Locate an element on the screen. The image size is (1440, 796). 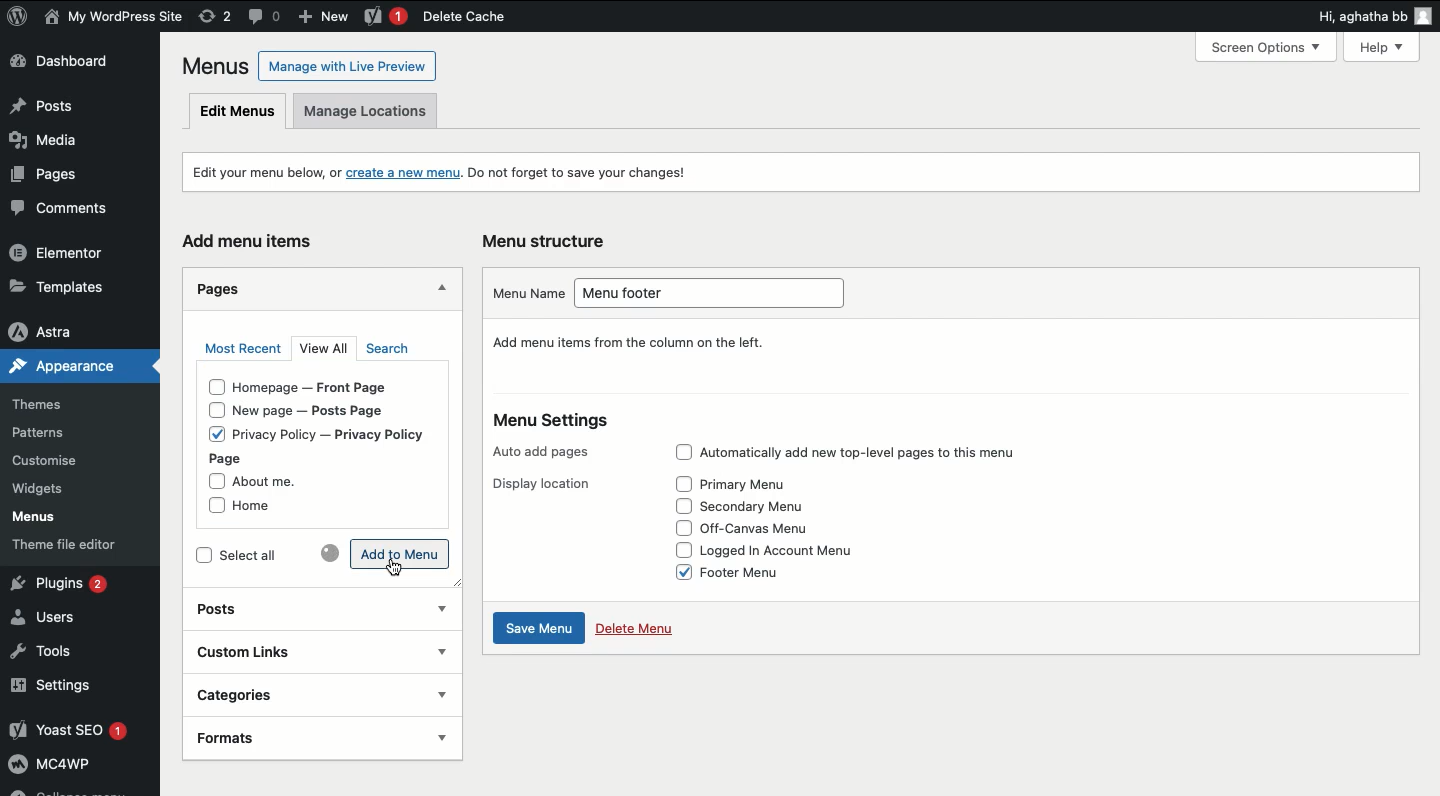
Settings is located at coordinates (75, 687).